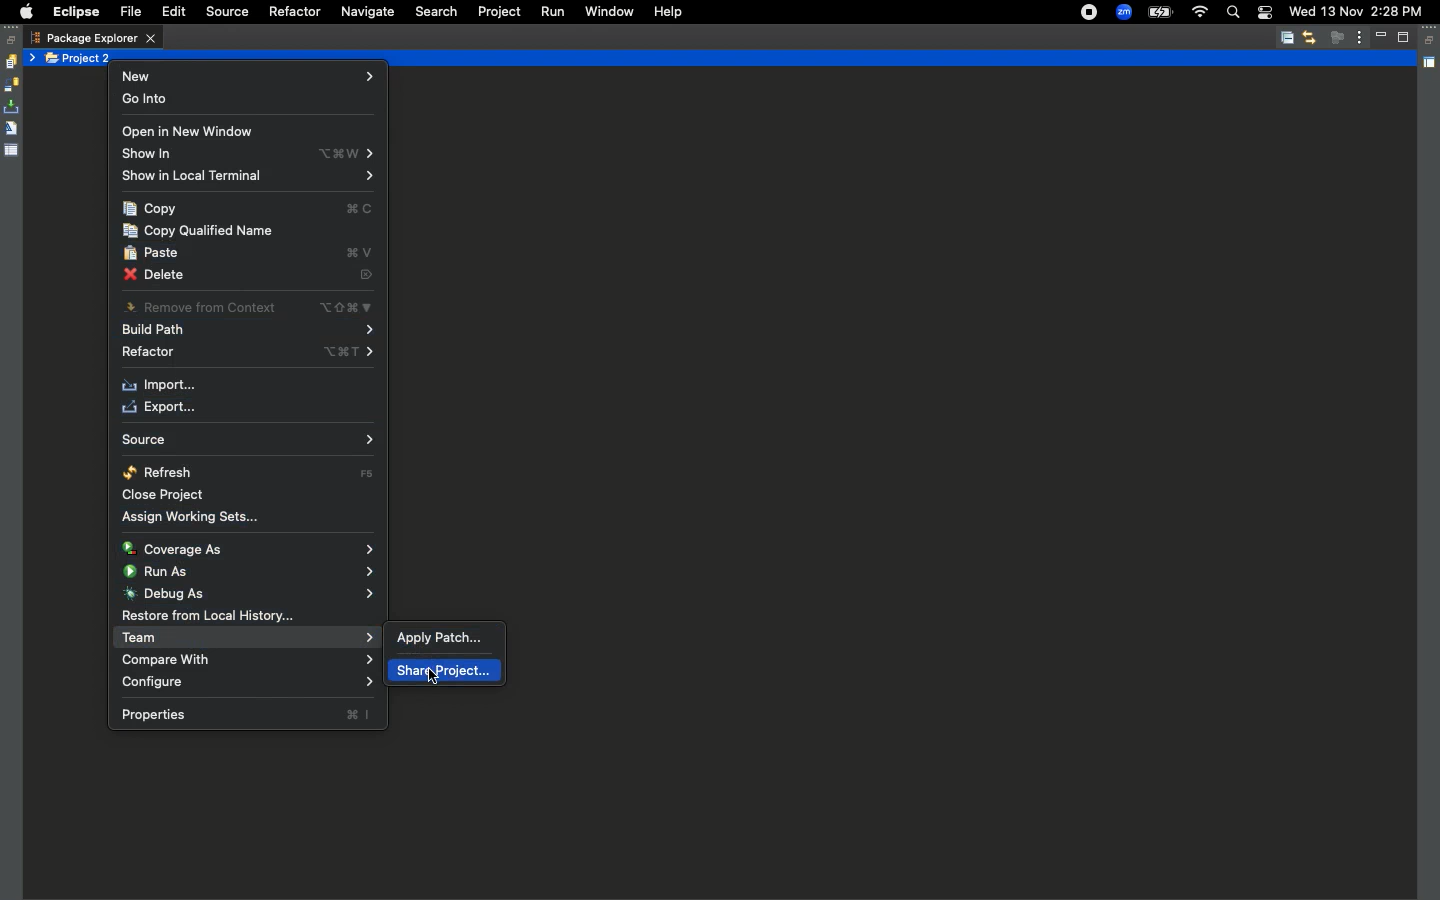  I want to click on Apply patch, so click(441, 636).